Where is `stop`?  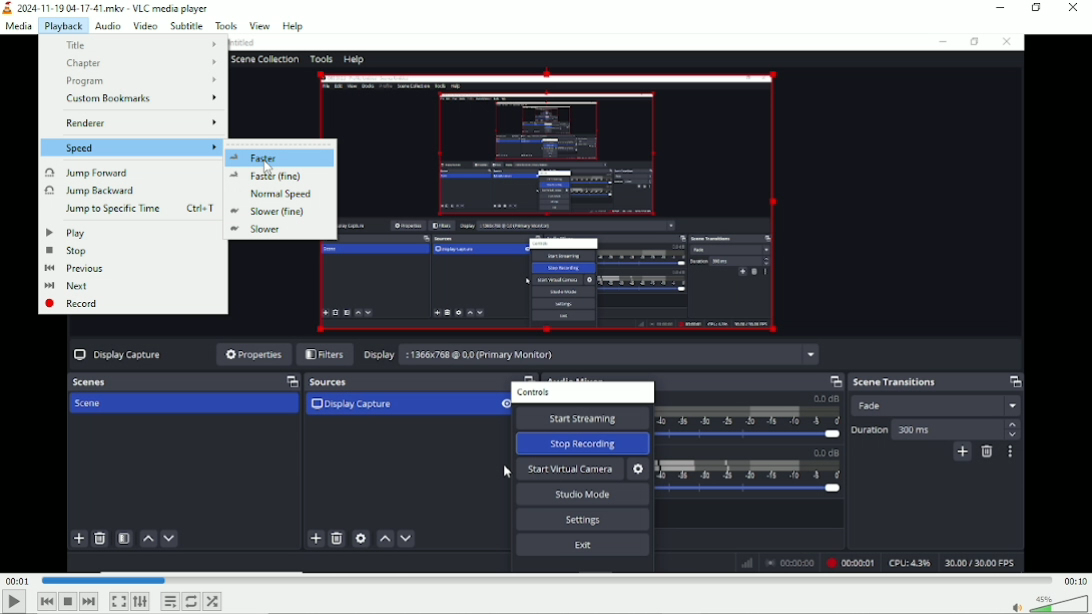
stop is located at coordinates (128, 250).